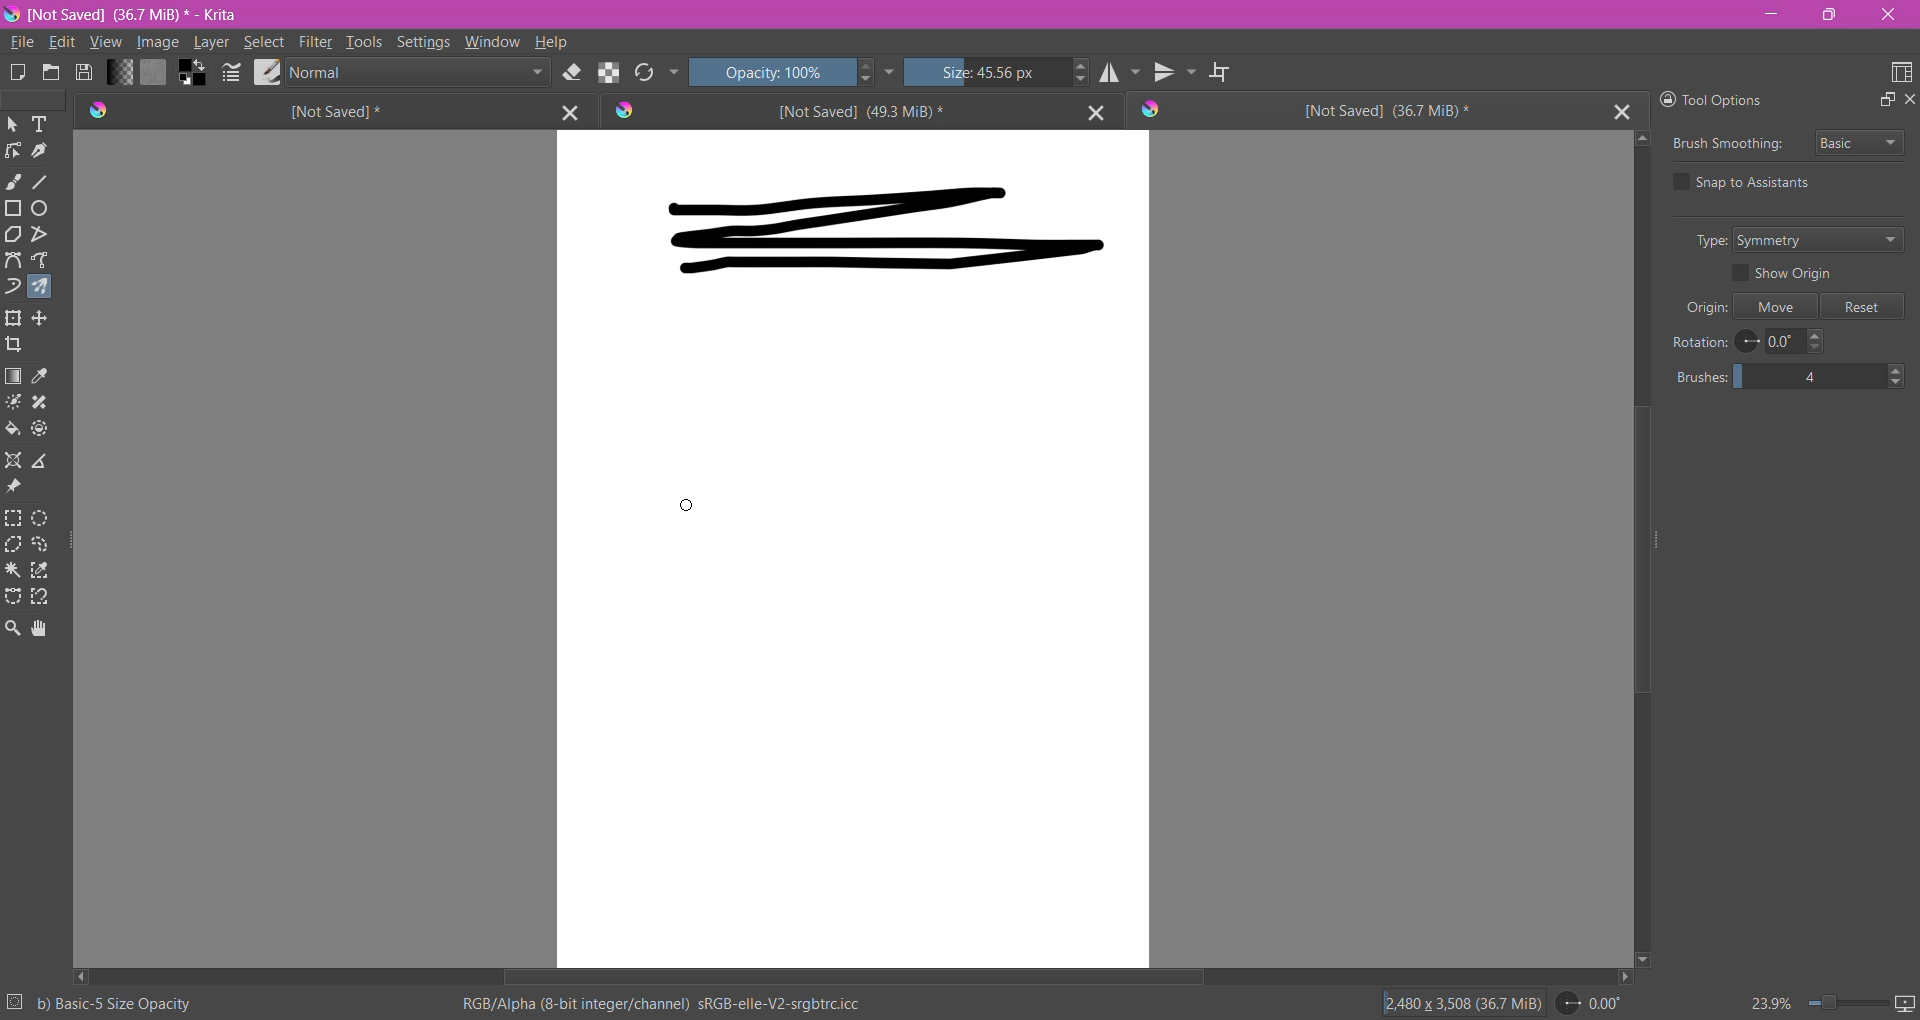 Image resolution: width=1920 pixels, height=1020 pixels. I want to click on Close, so click(1887, 16).